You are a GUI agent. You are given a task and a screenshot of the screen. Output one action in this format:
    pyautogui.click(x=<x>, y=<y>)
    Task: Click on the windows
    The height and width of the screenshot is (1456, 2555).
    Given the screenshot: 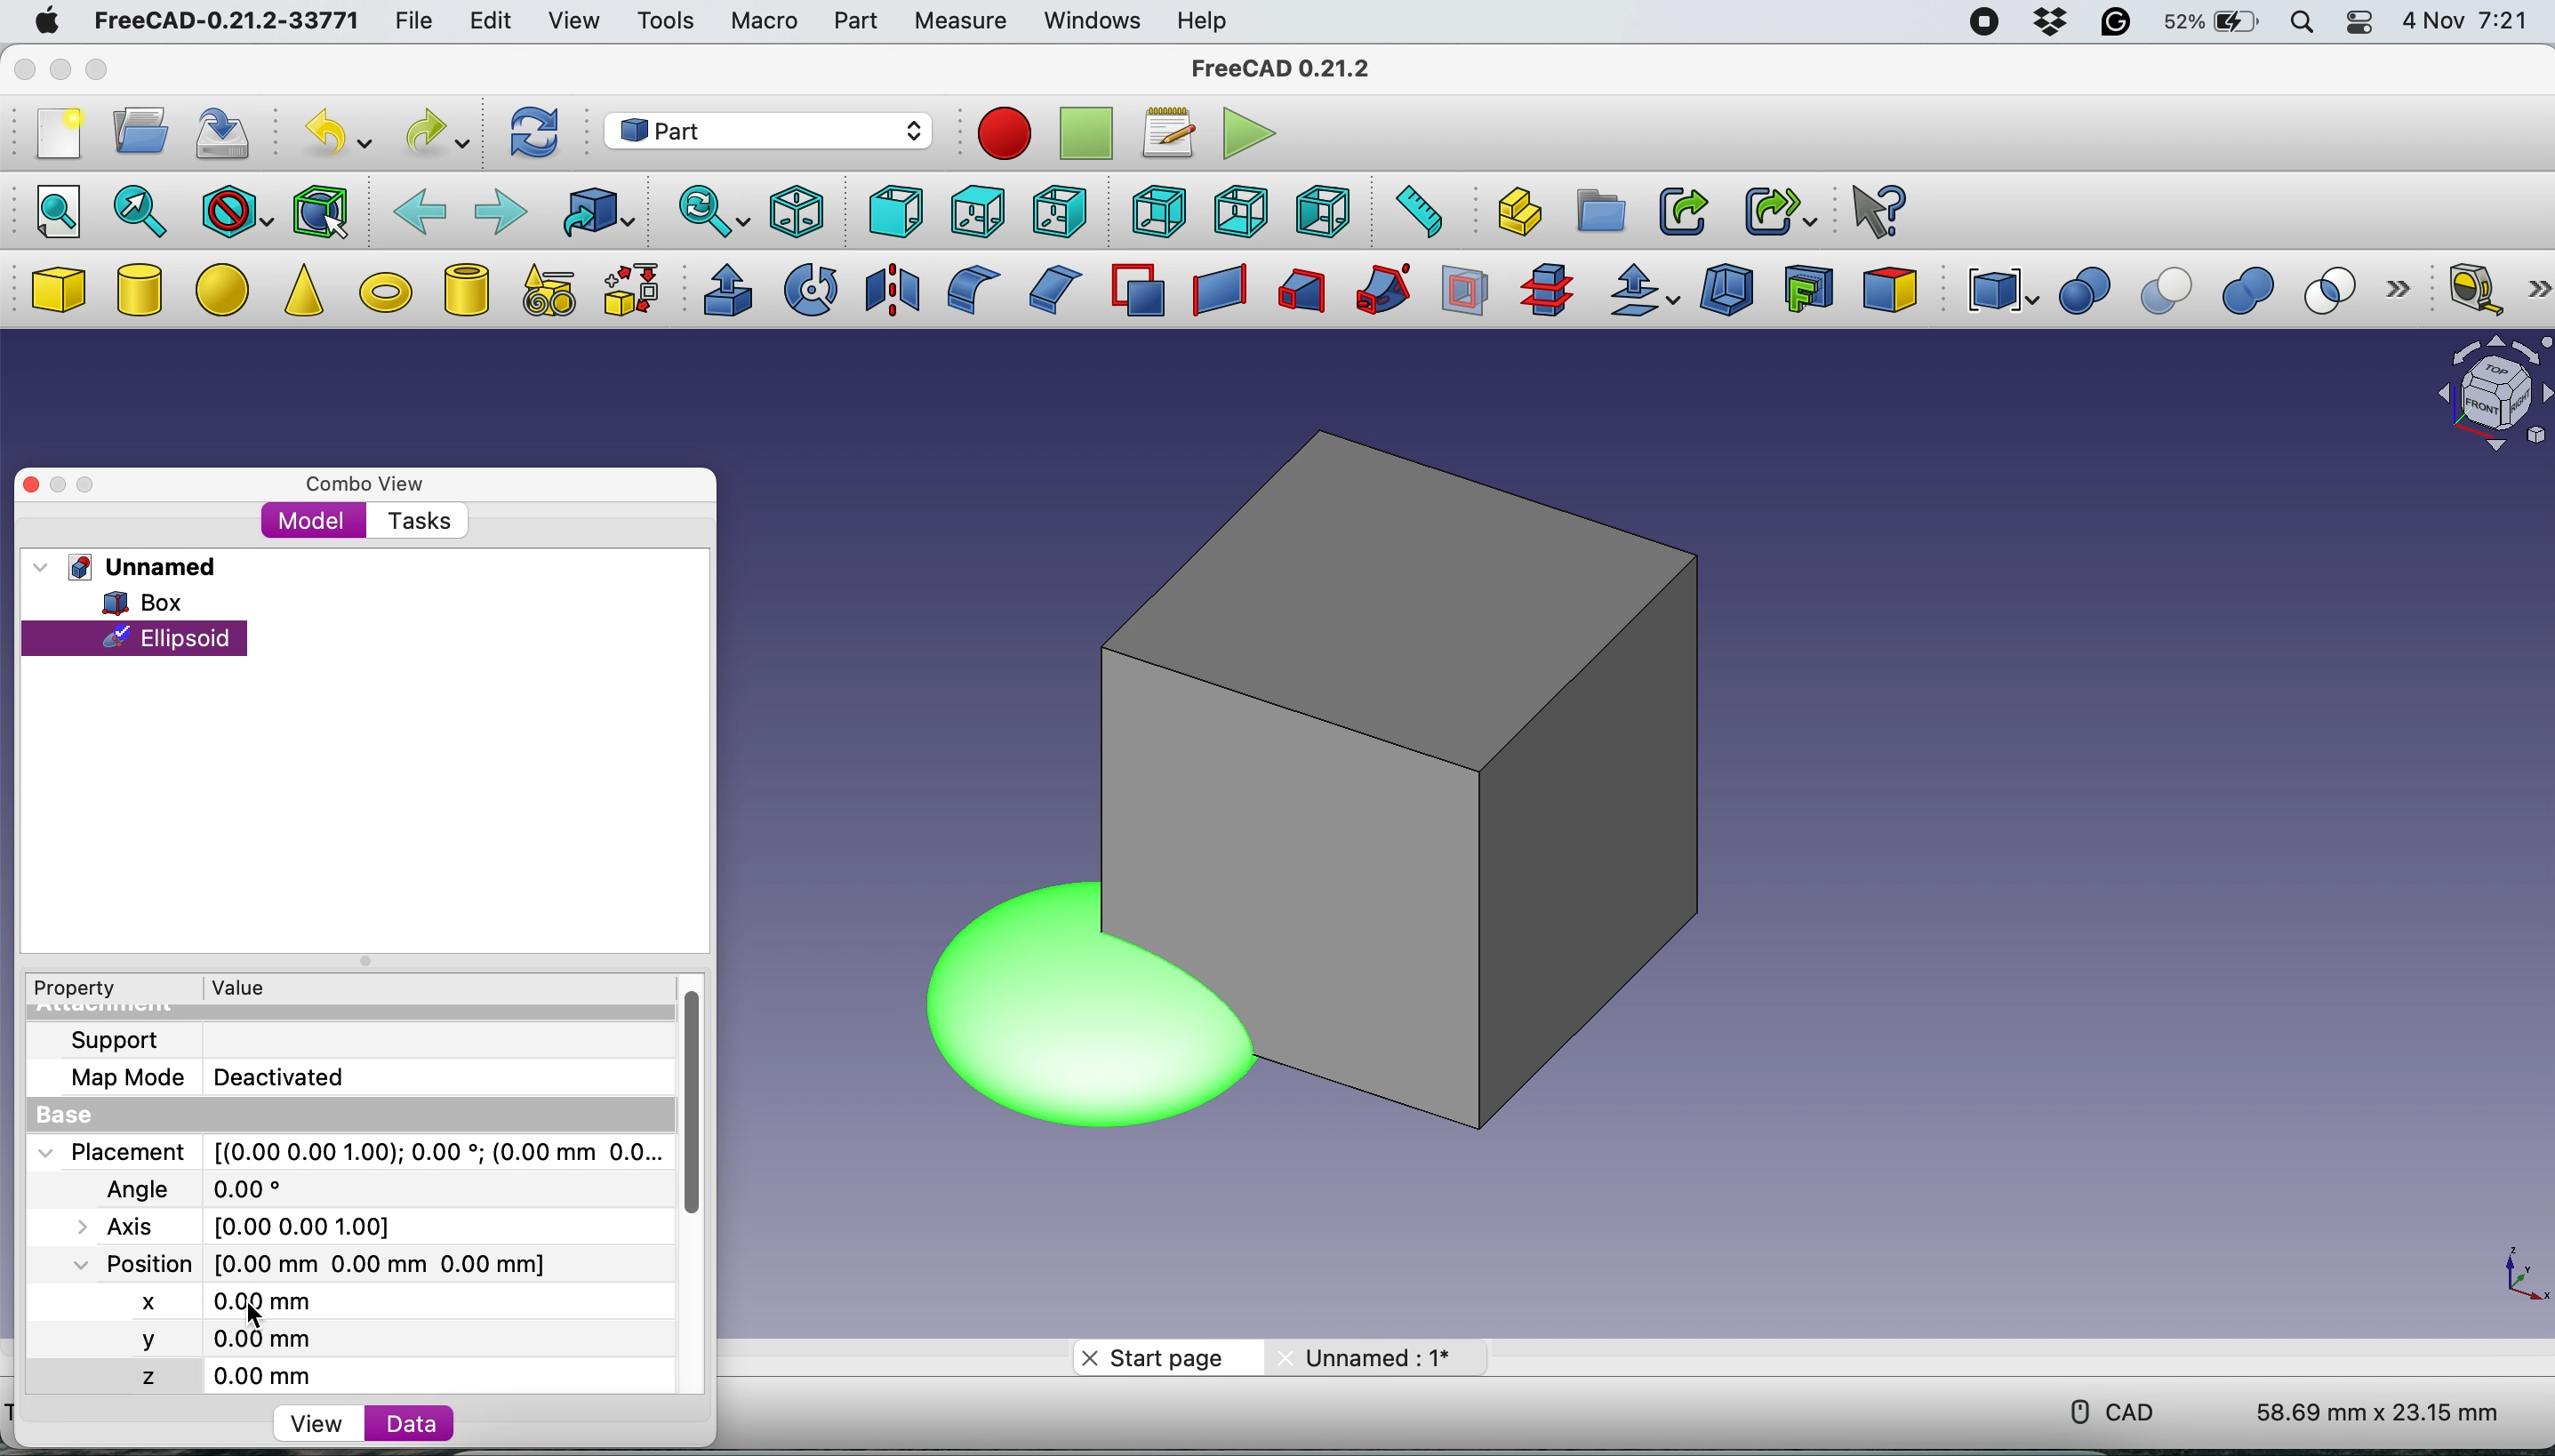 What is the action you would take?
    pyautogui.click(x=1091, y=22)
    